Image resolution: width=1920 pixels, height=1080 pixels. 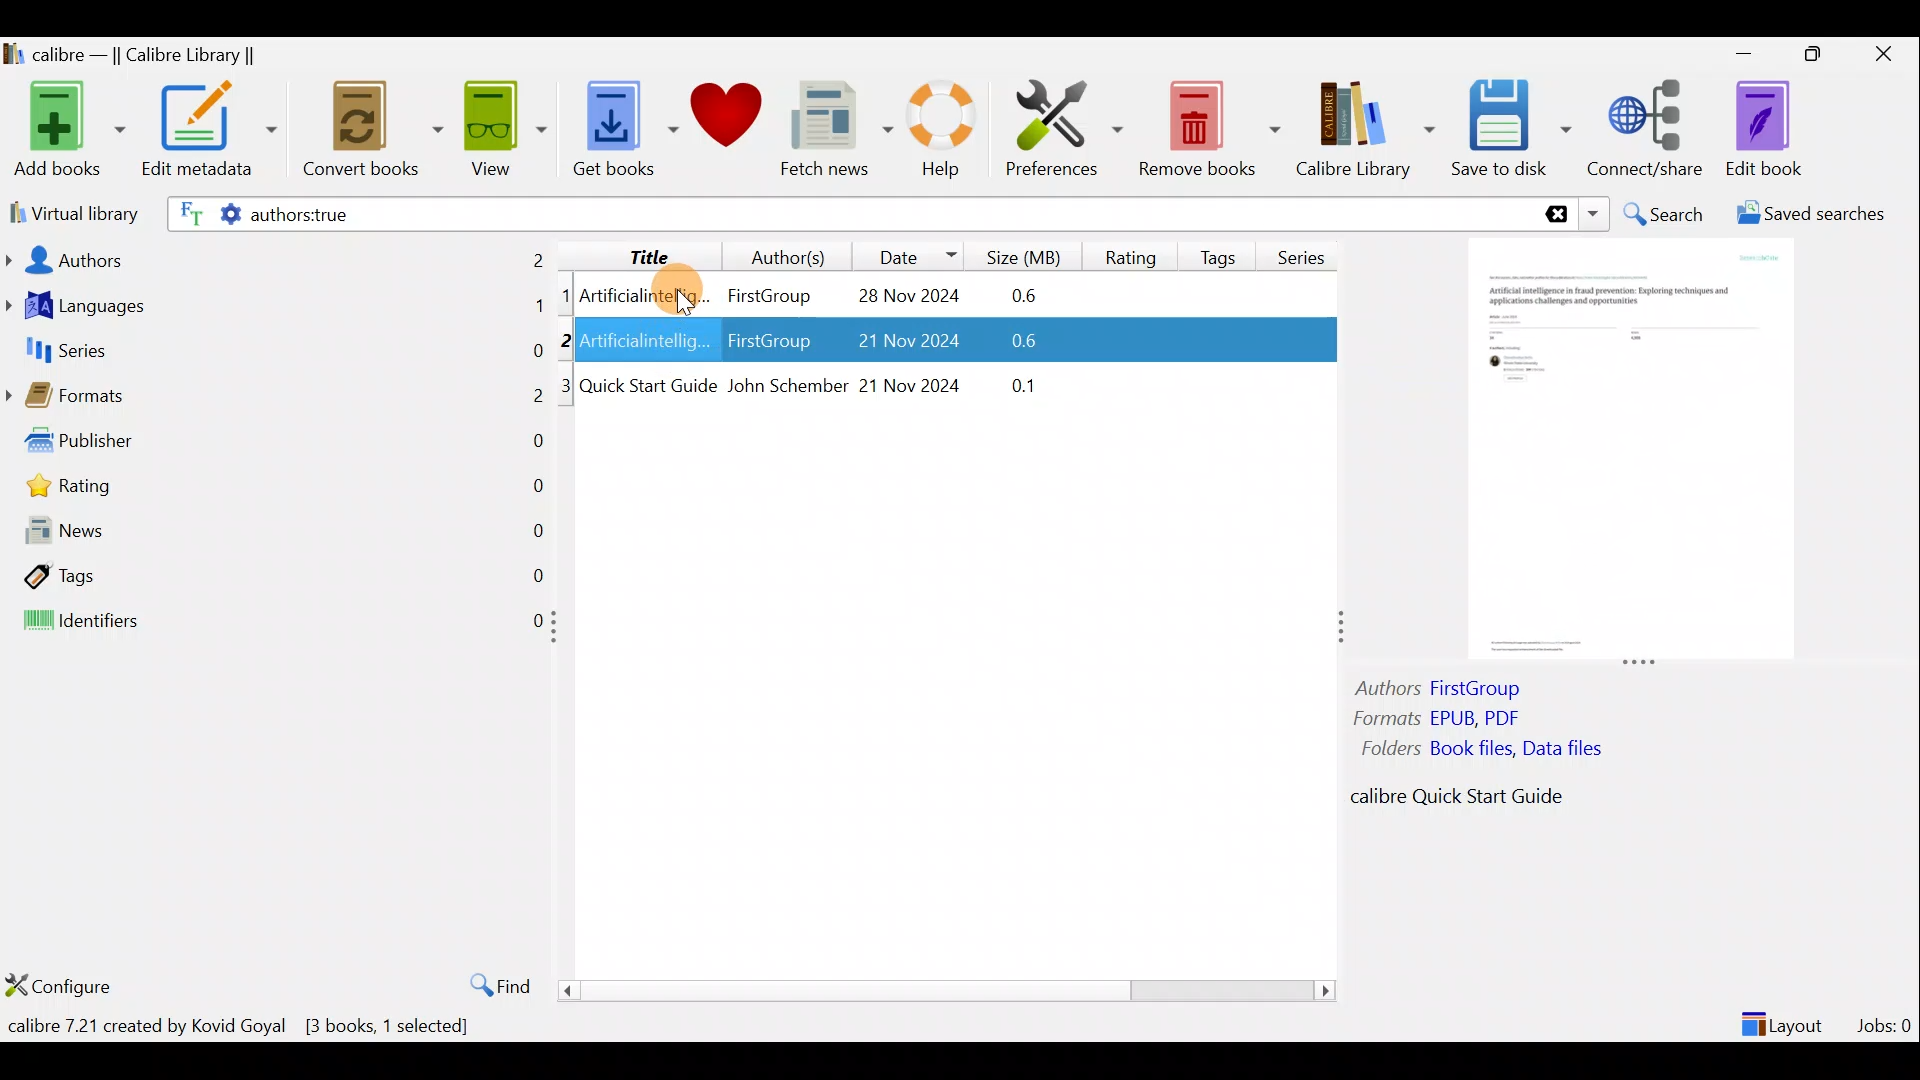 I want to click on News, so click(x=276, y=535).